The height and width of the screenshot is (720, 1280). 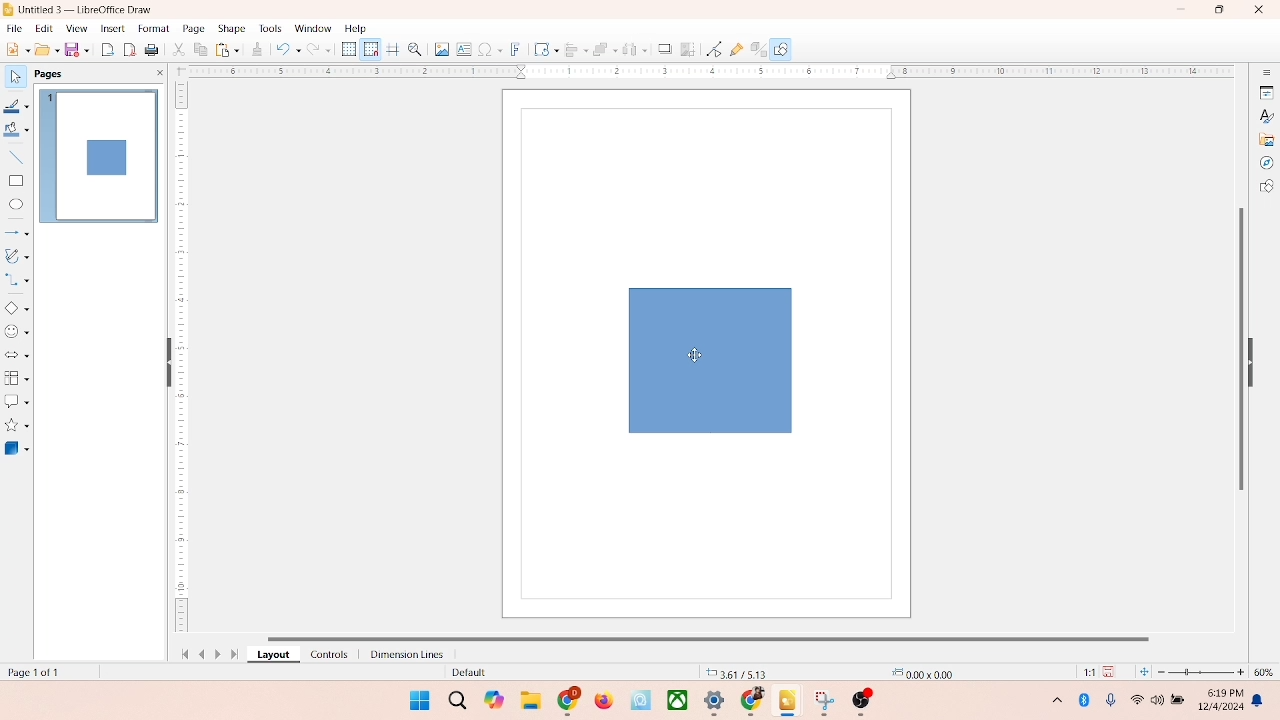 What do you see at coordinates (599, 47) in the screenshot?
I see `arrange` at bounding box center [599, 47].